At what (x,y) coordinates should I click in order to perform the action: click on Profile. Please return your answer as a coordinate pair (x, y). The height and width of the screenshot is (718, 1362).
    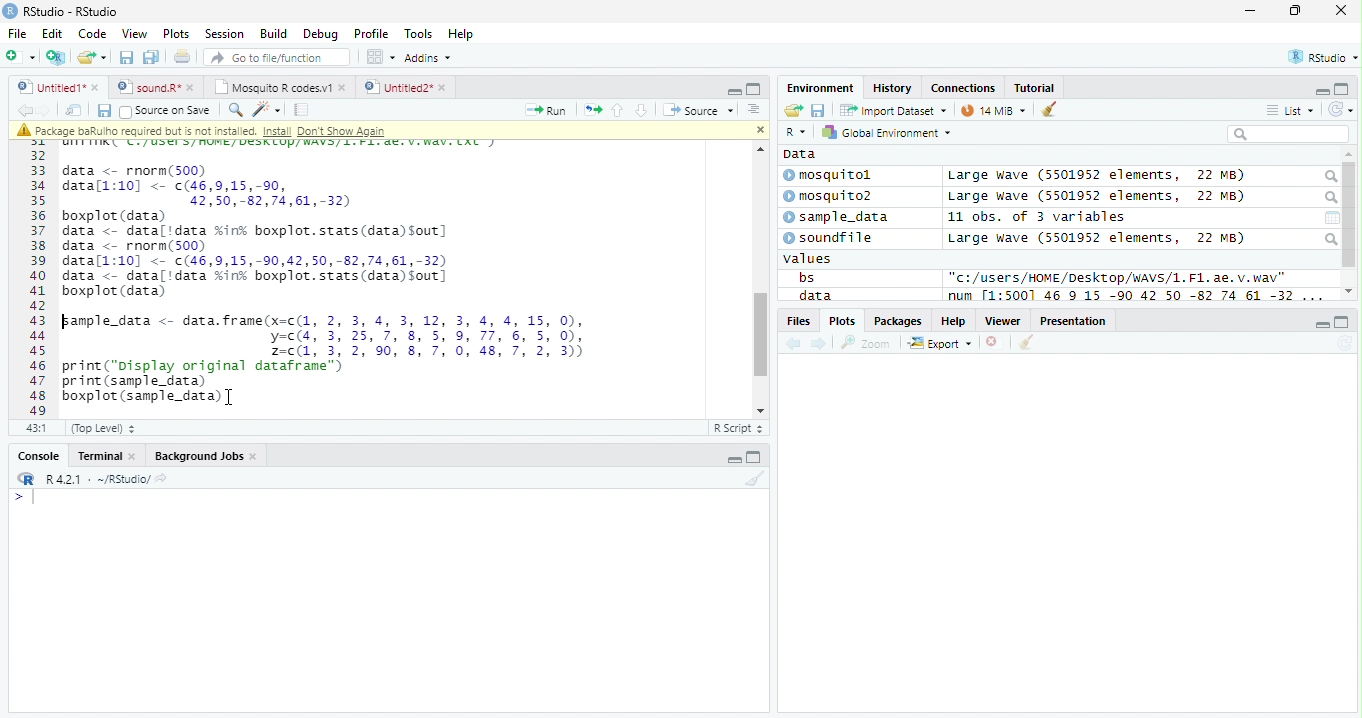
    Looking at the image, I should click on (371, 33).